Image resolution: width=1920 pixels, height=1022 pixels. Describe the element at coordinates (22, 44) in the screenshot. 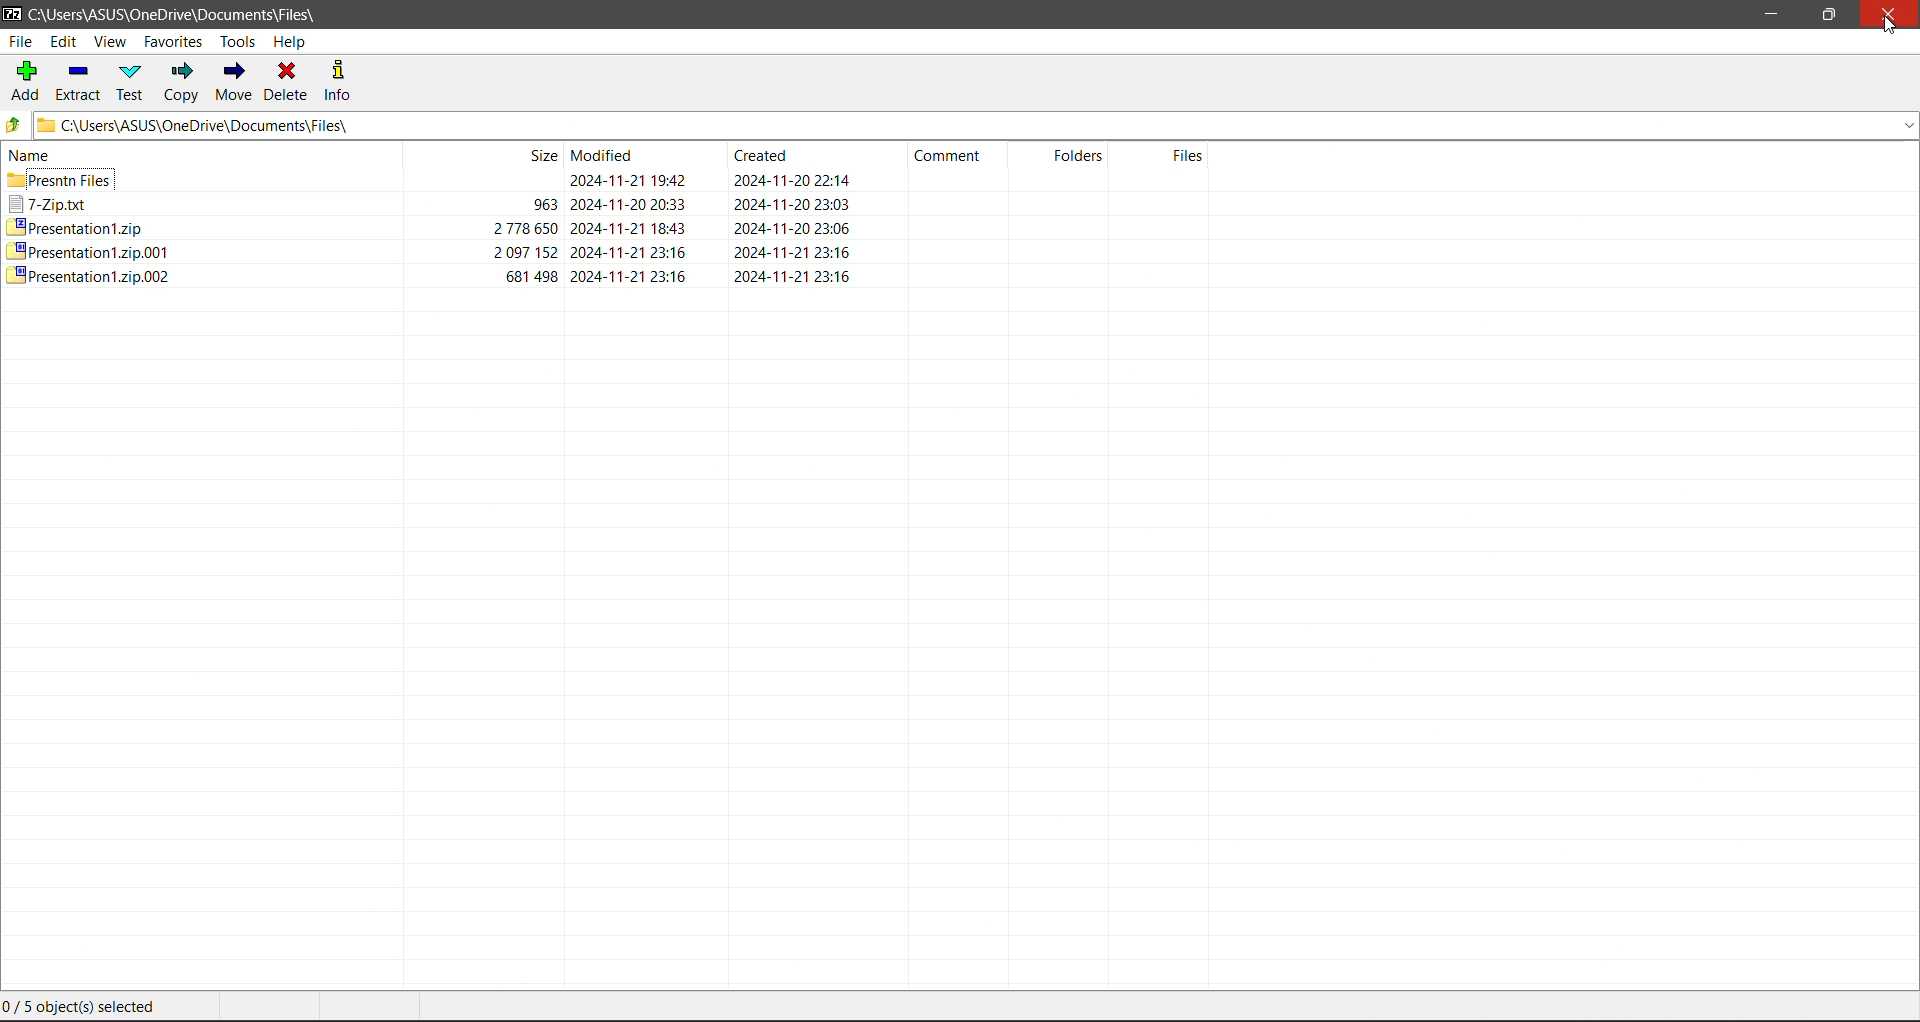

I see `File` at that location.